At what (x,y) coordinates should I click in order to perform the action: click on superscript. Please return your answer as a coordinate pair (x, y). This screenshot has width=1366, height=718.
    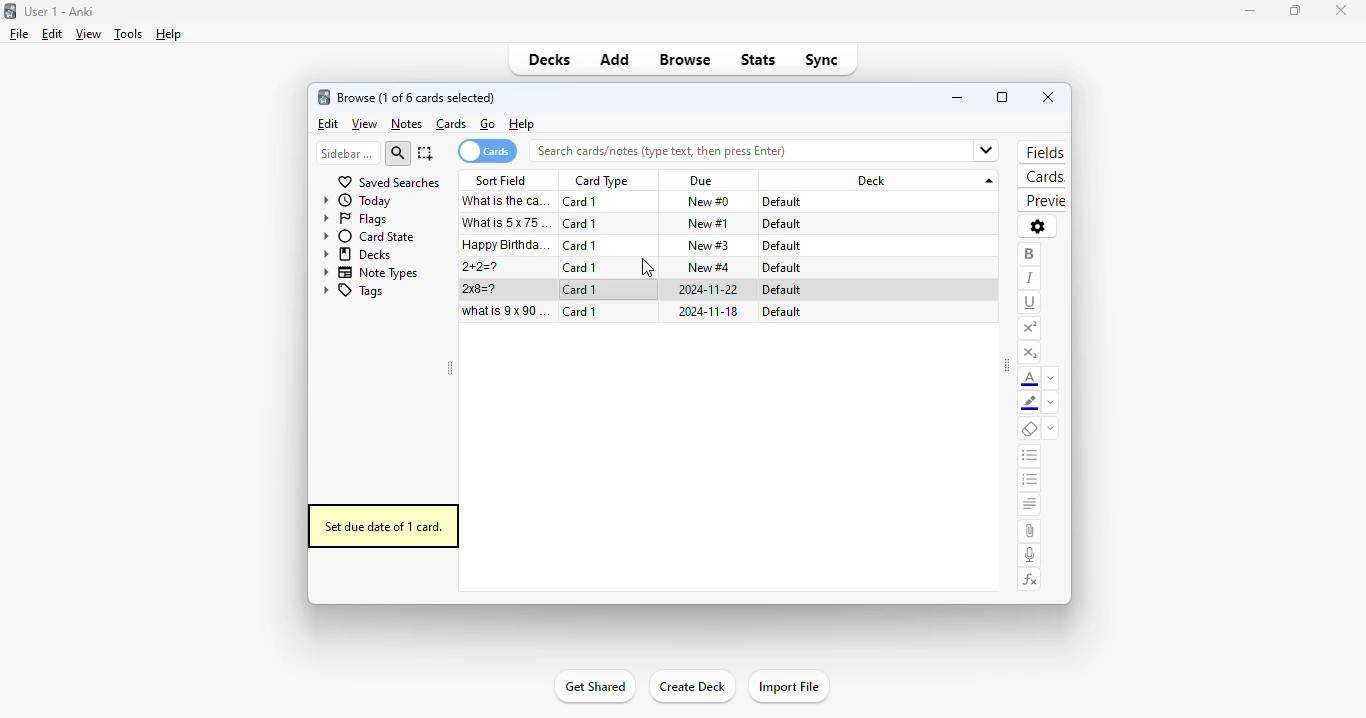
    Looking at the image, I should click on (1029, 328).